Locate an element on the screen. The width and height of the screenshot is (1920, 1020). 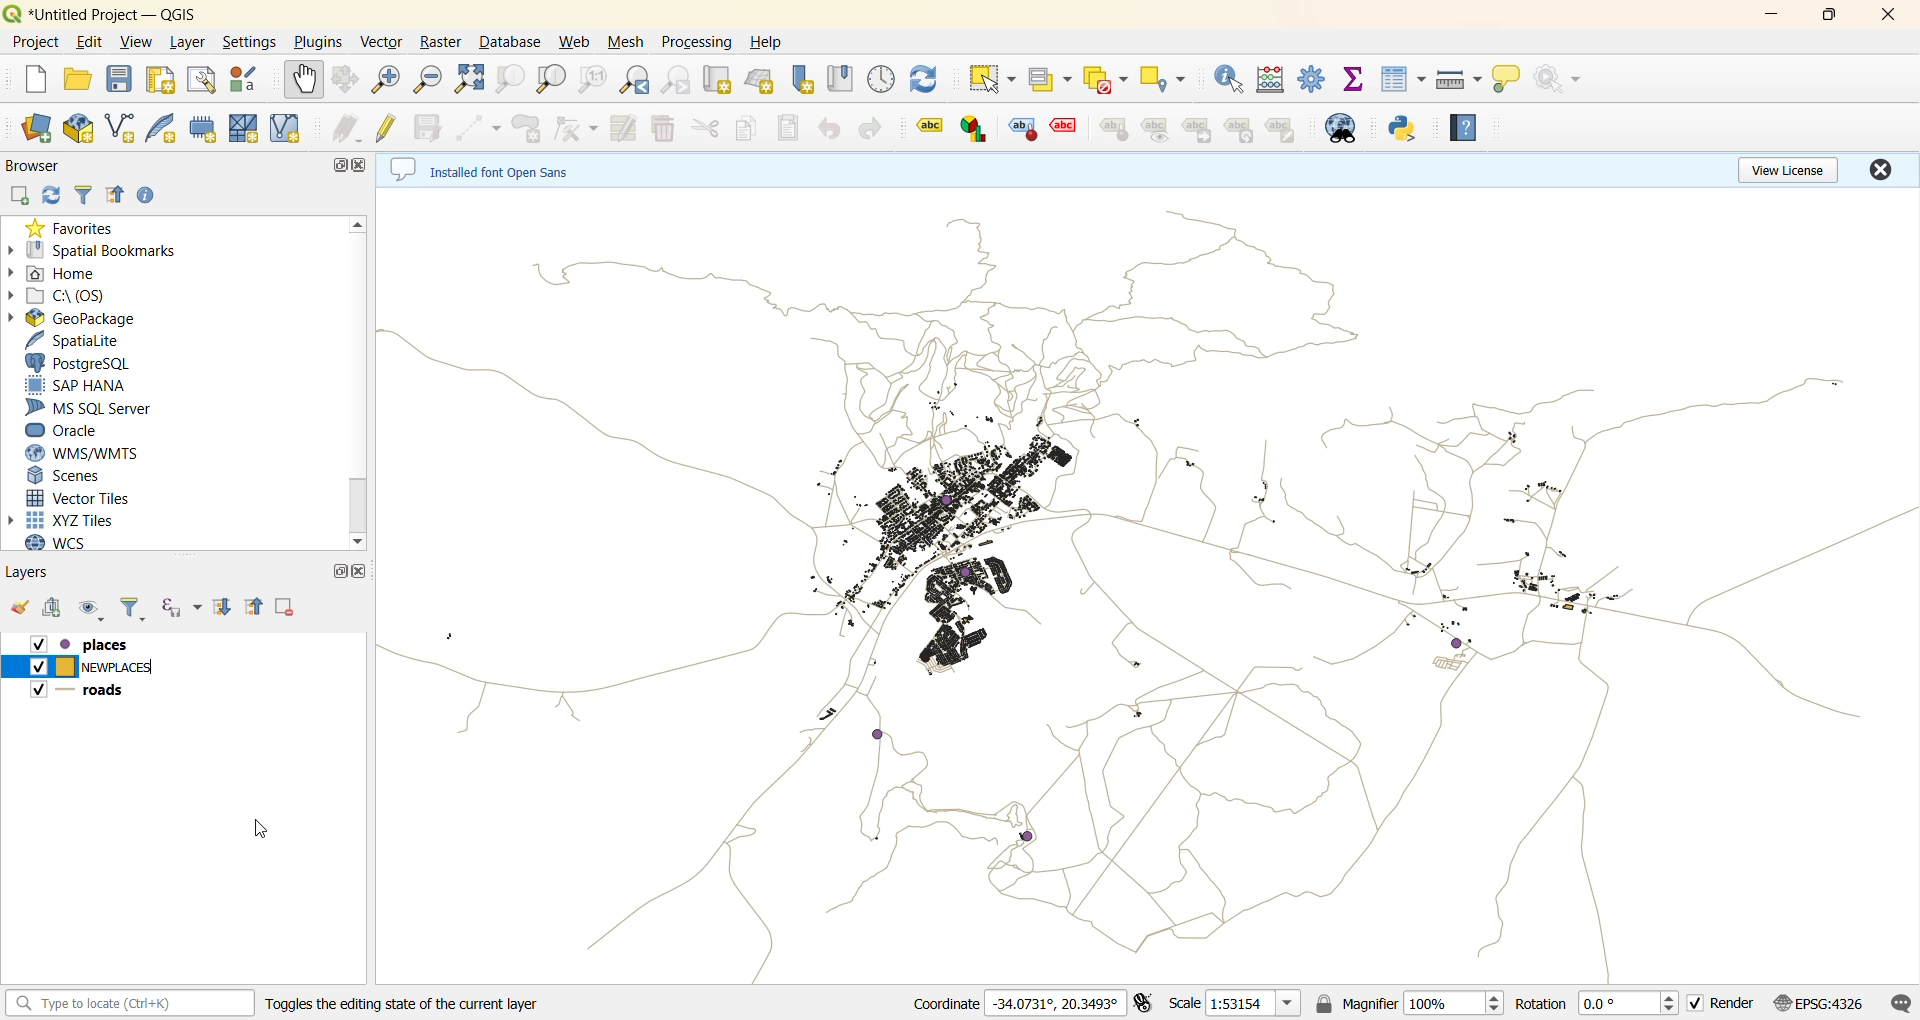
statistical summary is located at coordinates (1355, 82).